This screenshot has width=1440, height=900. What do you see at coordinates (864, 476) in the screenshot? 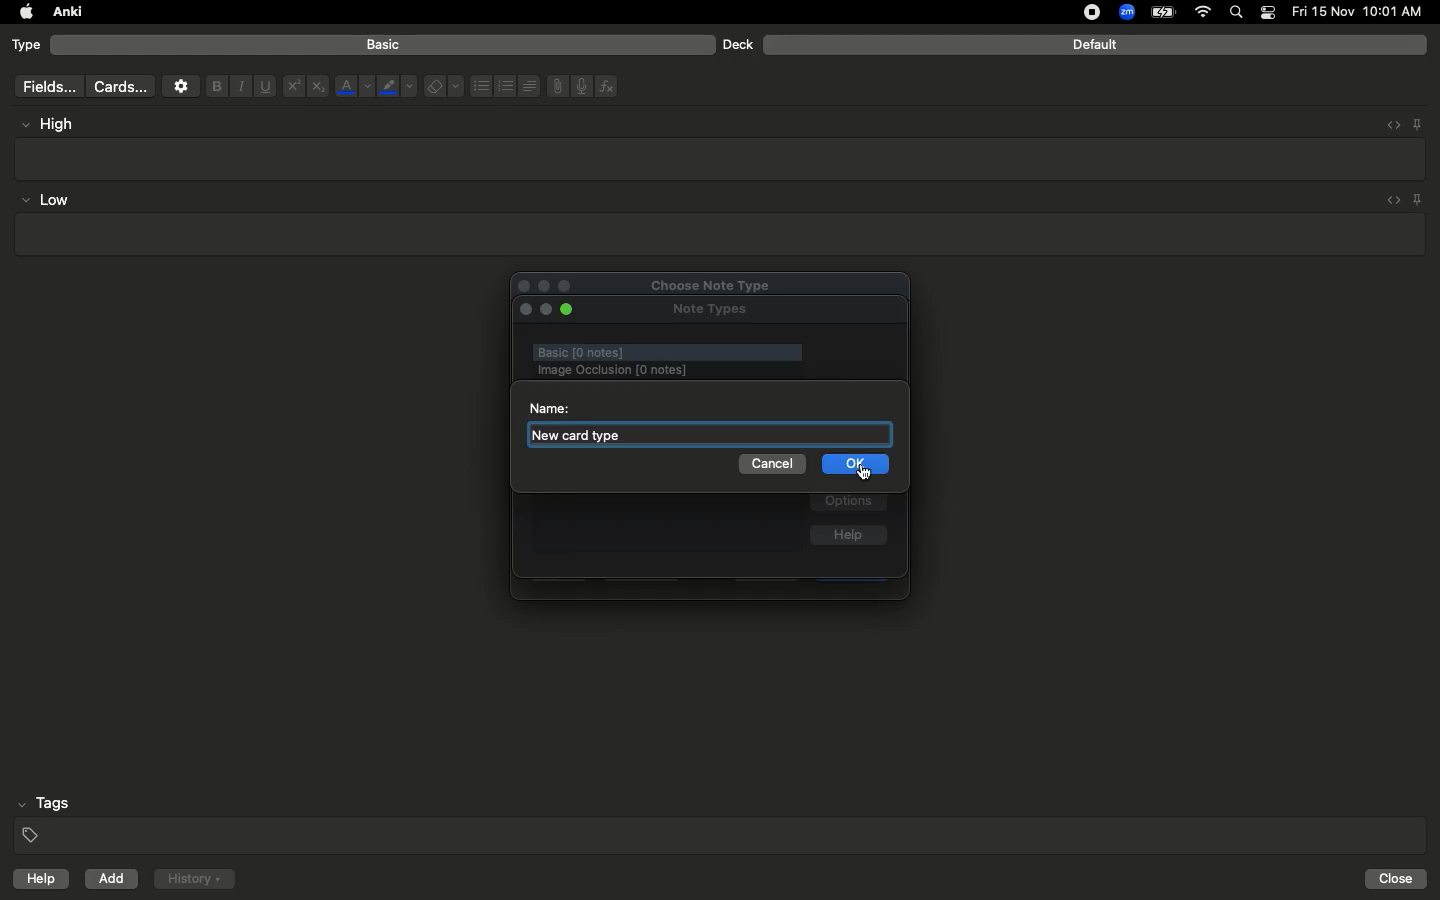
I see `cursor` at bounding box center [864, 476].